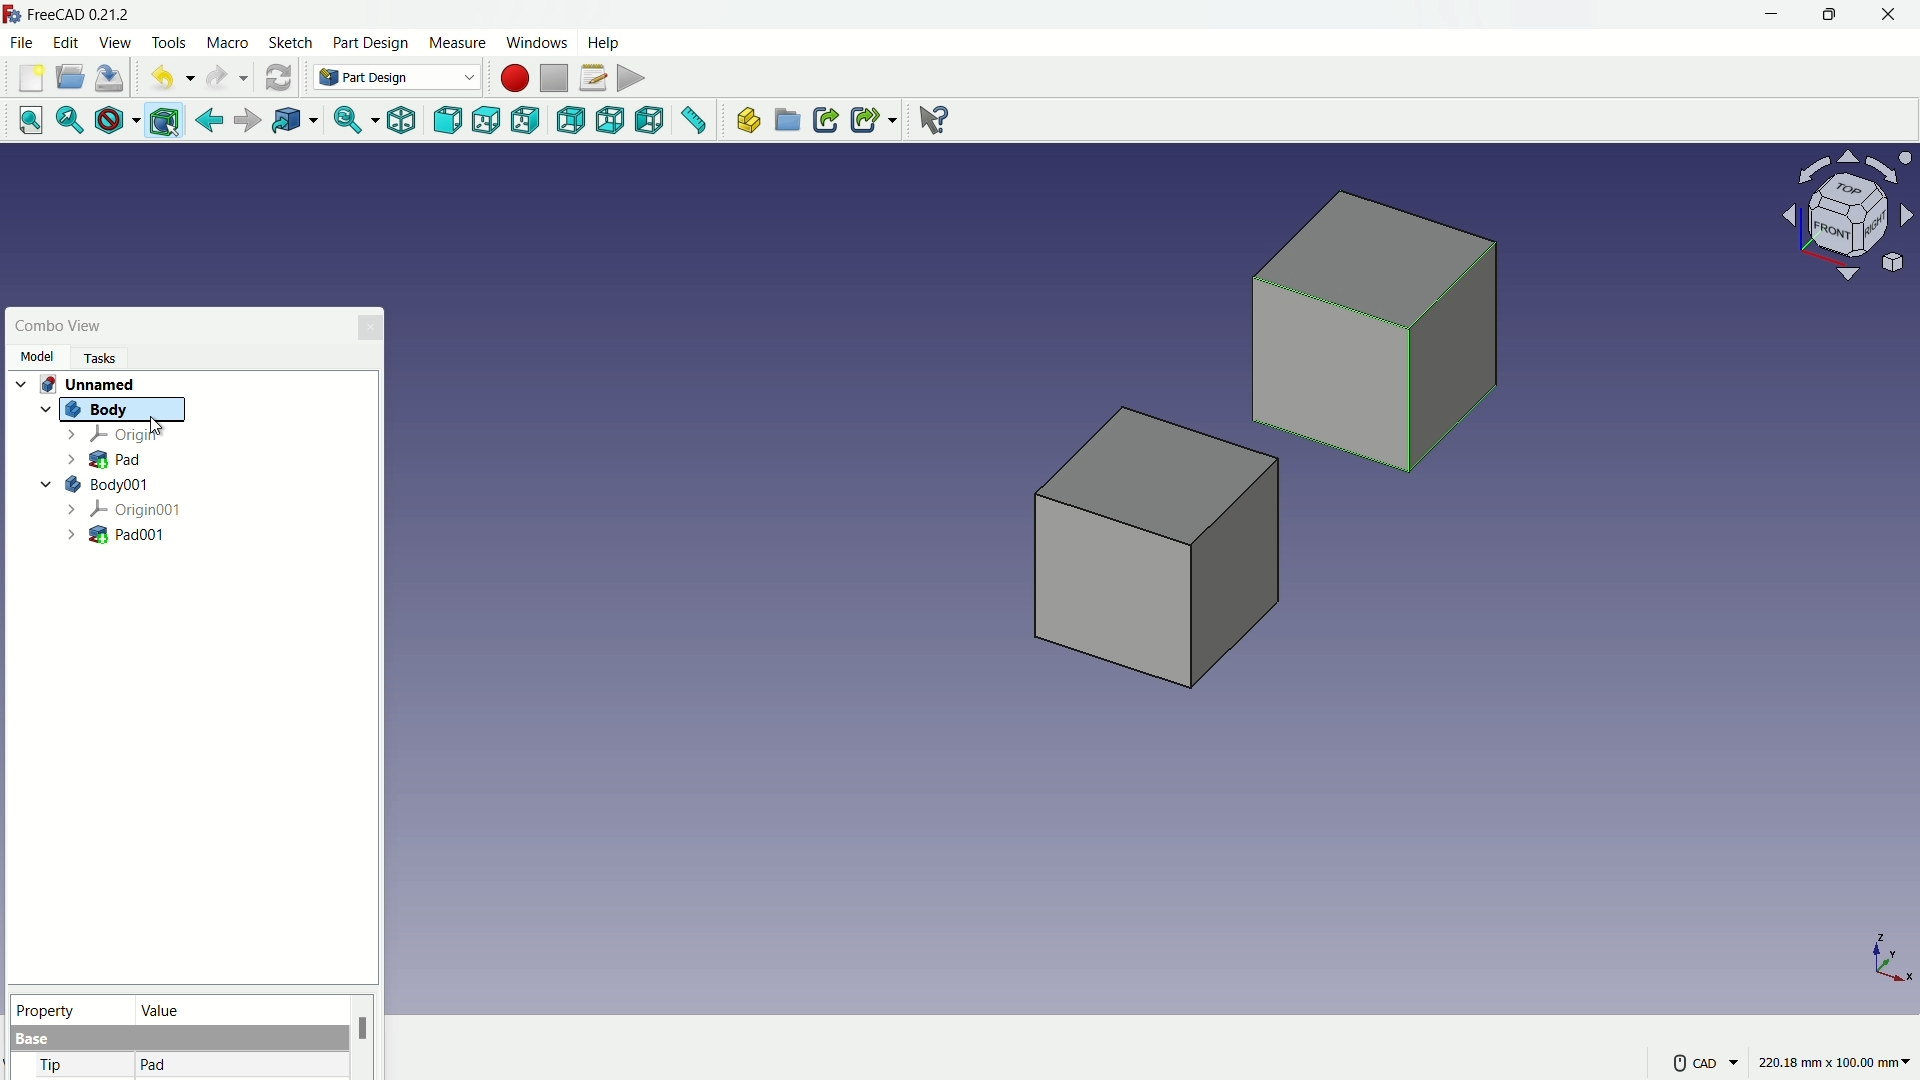 This screenshot has width=1920, height=1080. What do you see at coordinates (401, 122) in the screenshot?
I see `isometric view` at bounding box center [401, 122].